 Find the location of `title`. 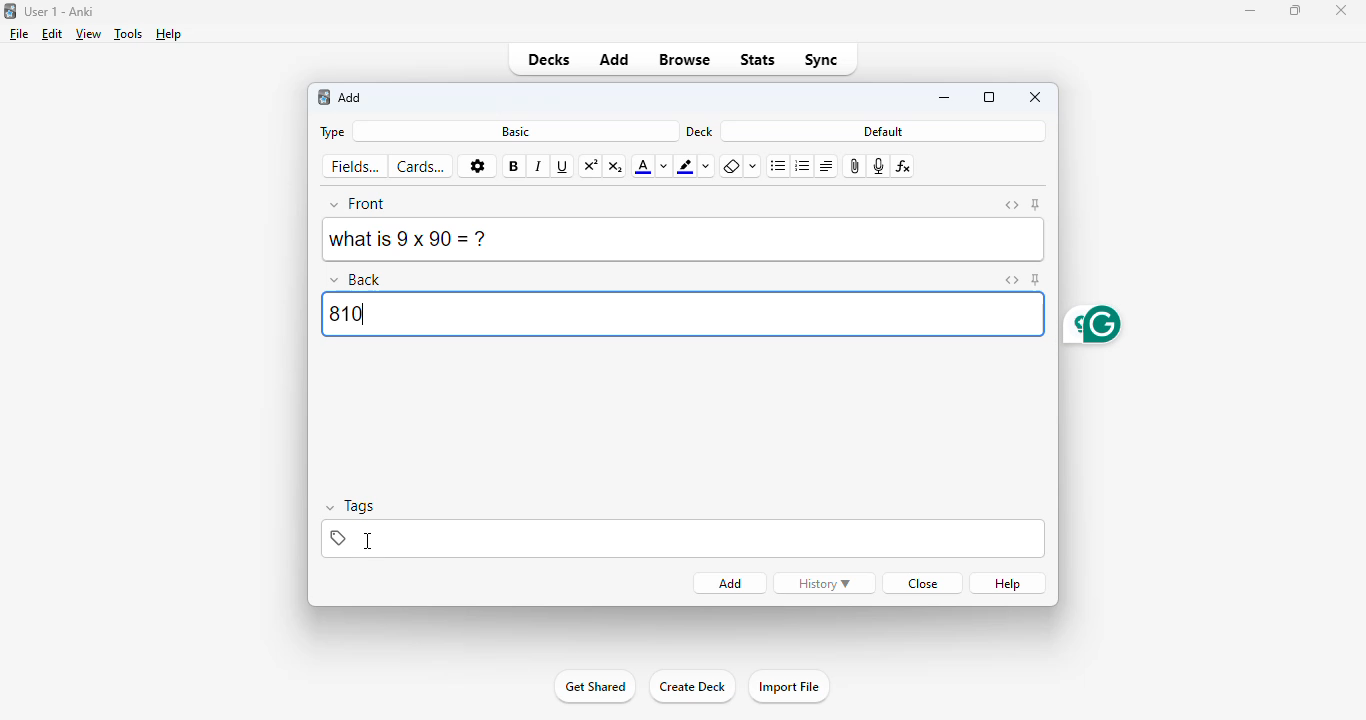

title is located at coordinates (60, 11).